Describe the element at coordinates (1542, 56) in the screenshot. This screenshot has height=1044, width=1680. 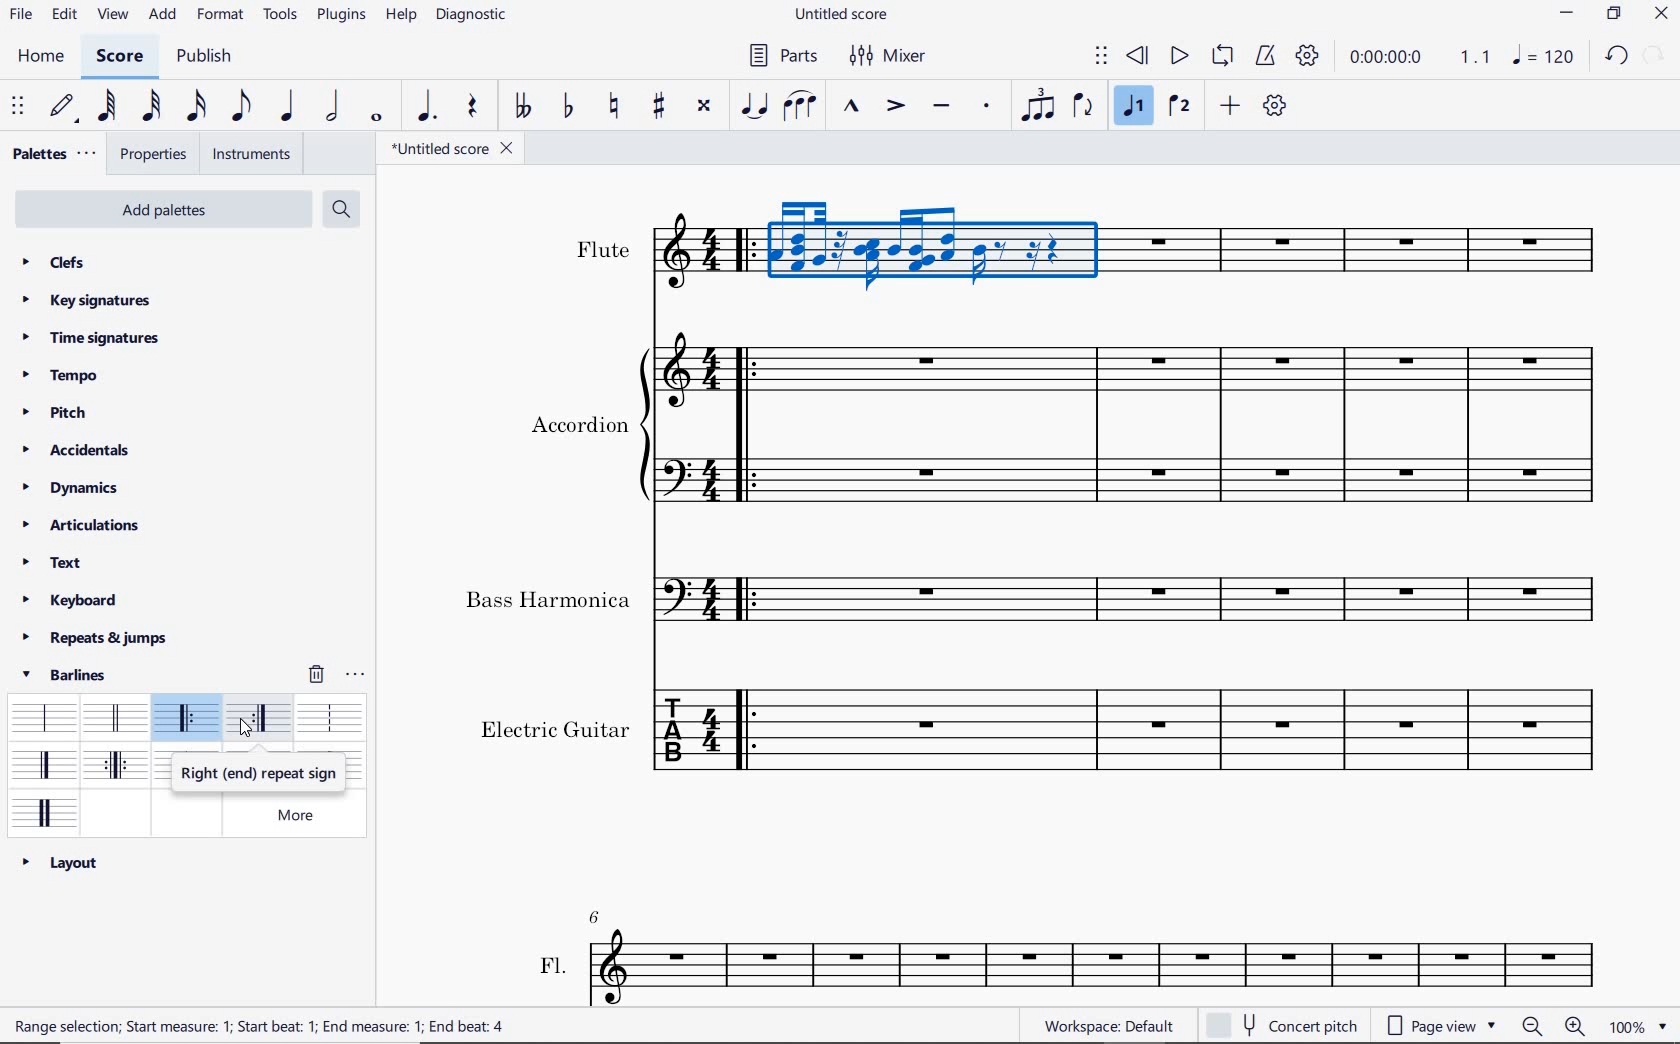
I see `NOTE` at that location.